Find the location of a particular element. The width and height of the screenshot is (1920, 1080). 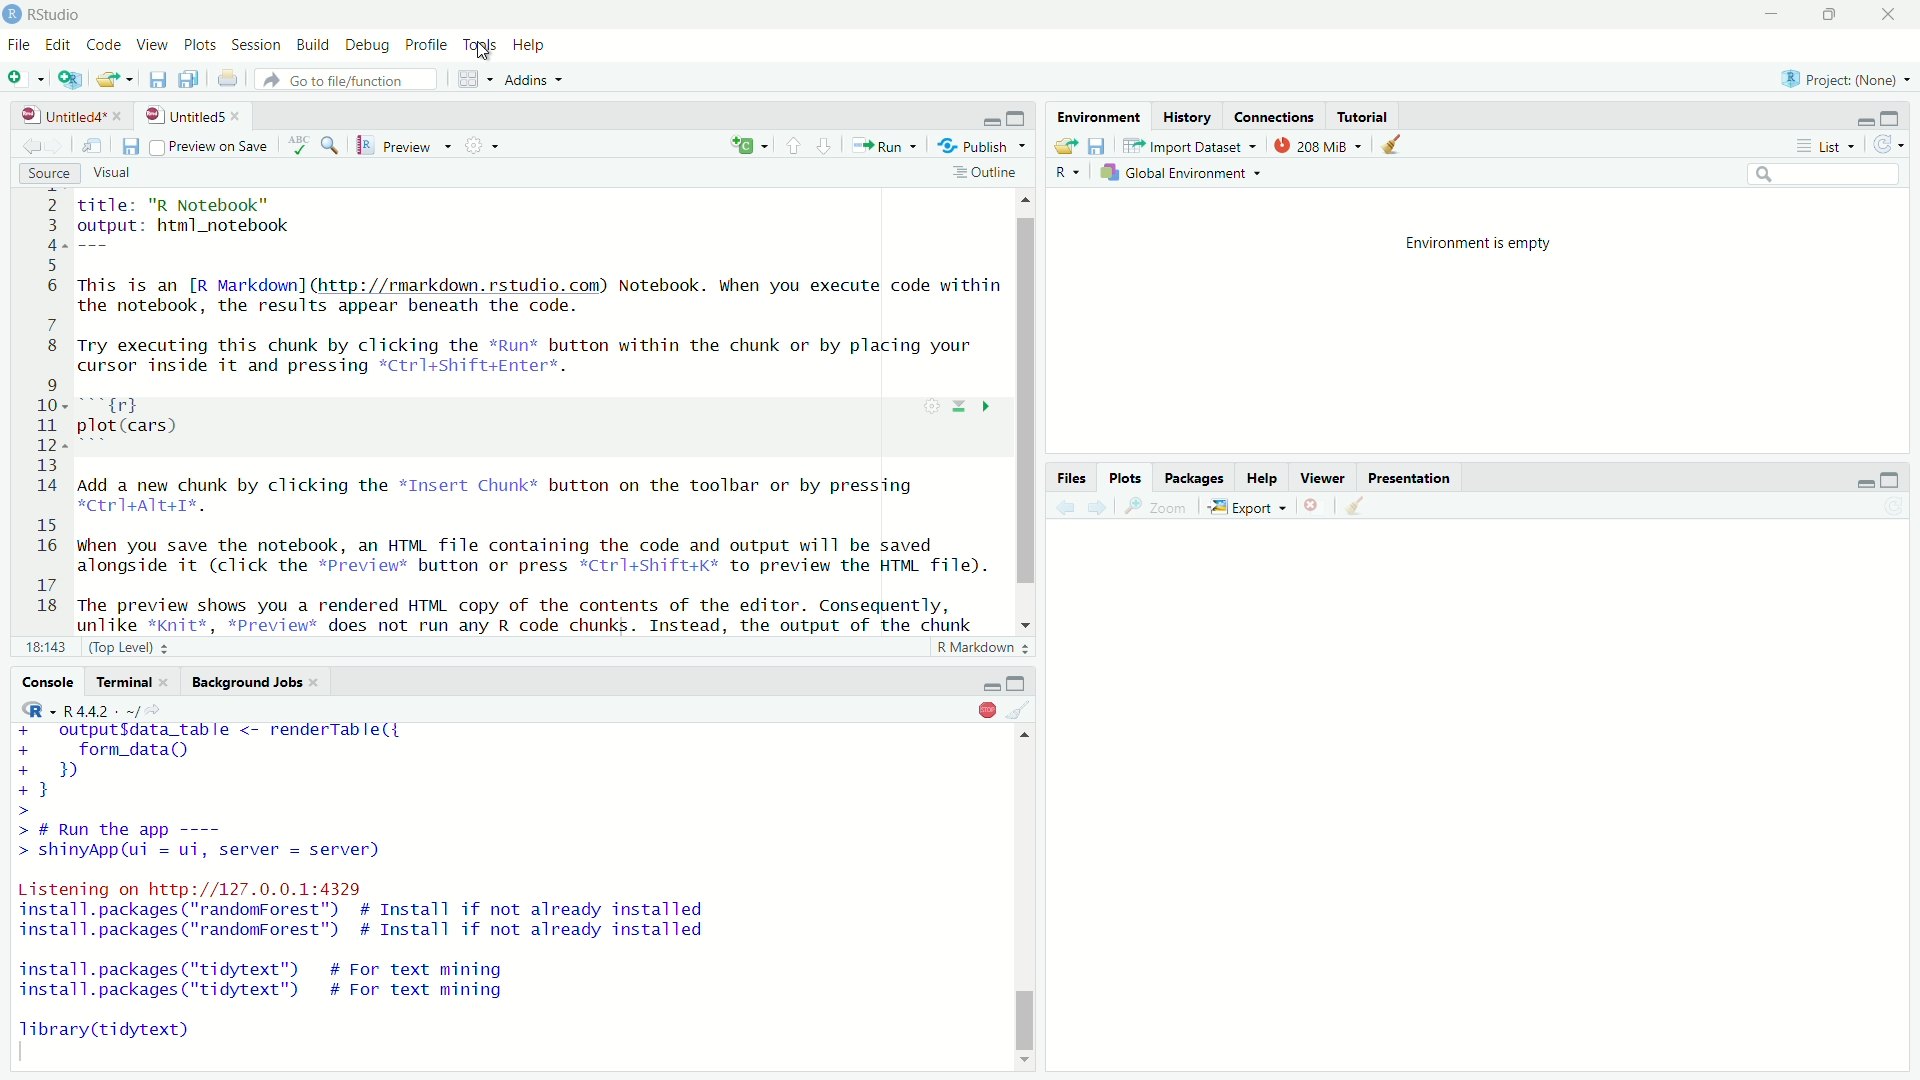

Project: (None)  is located at coordinates (1840, 77).